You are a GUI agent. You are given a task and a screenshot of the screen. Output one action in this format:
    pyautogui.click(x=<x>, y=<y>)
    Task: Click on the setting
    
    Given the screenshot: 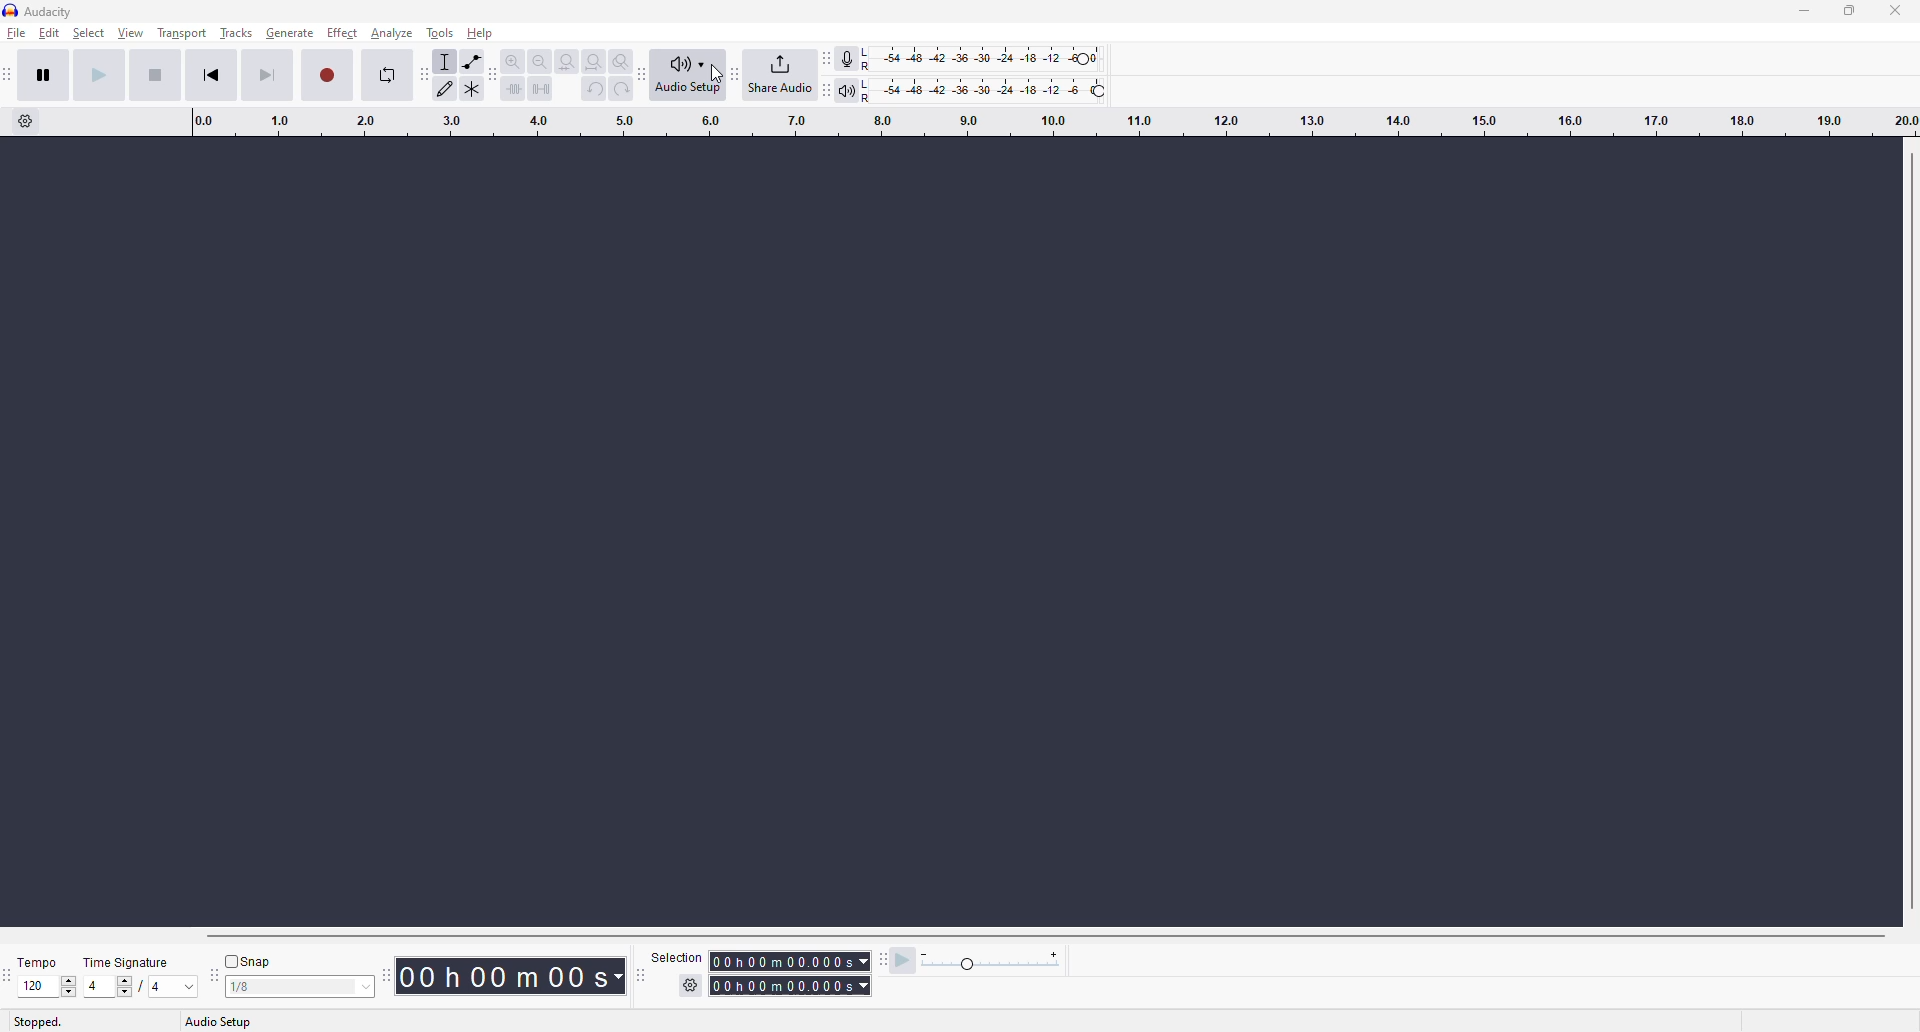 What is the action you would take?
    pyautogui.click(x=510, y=87)
    